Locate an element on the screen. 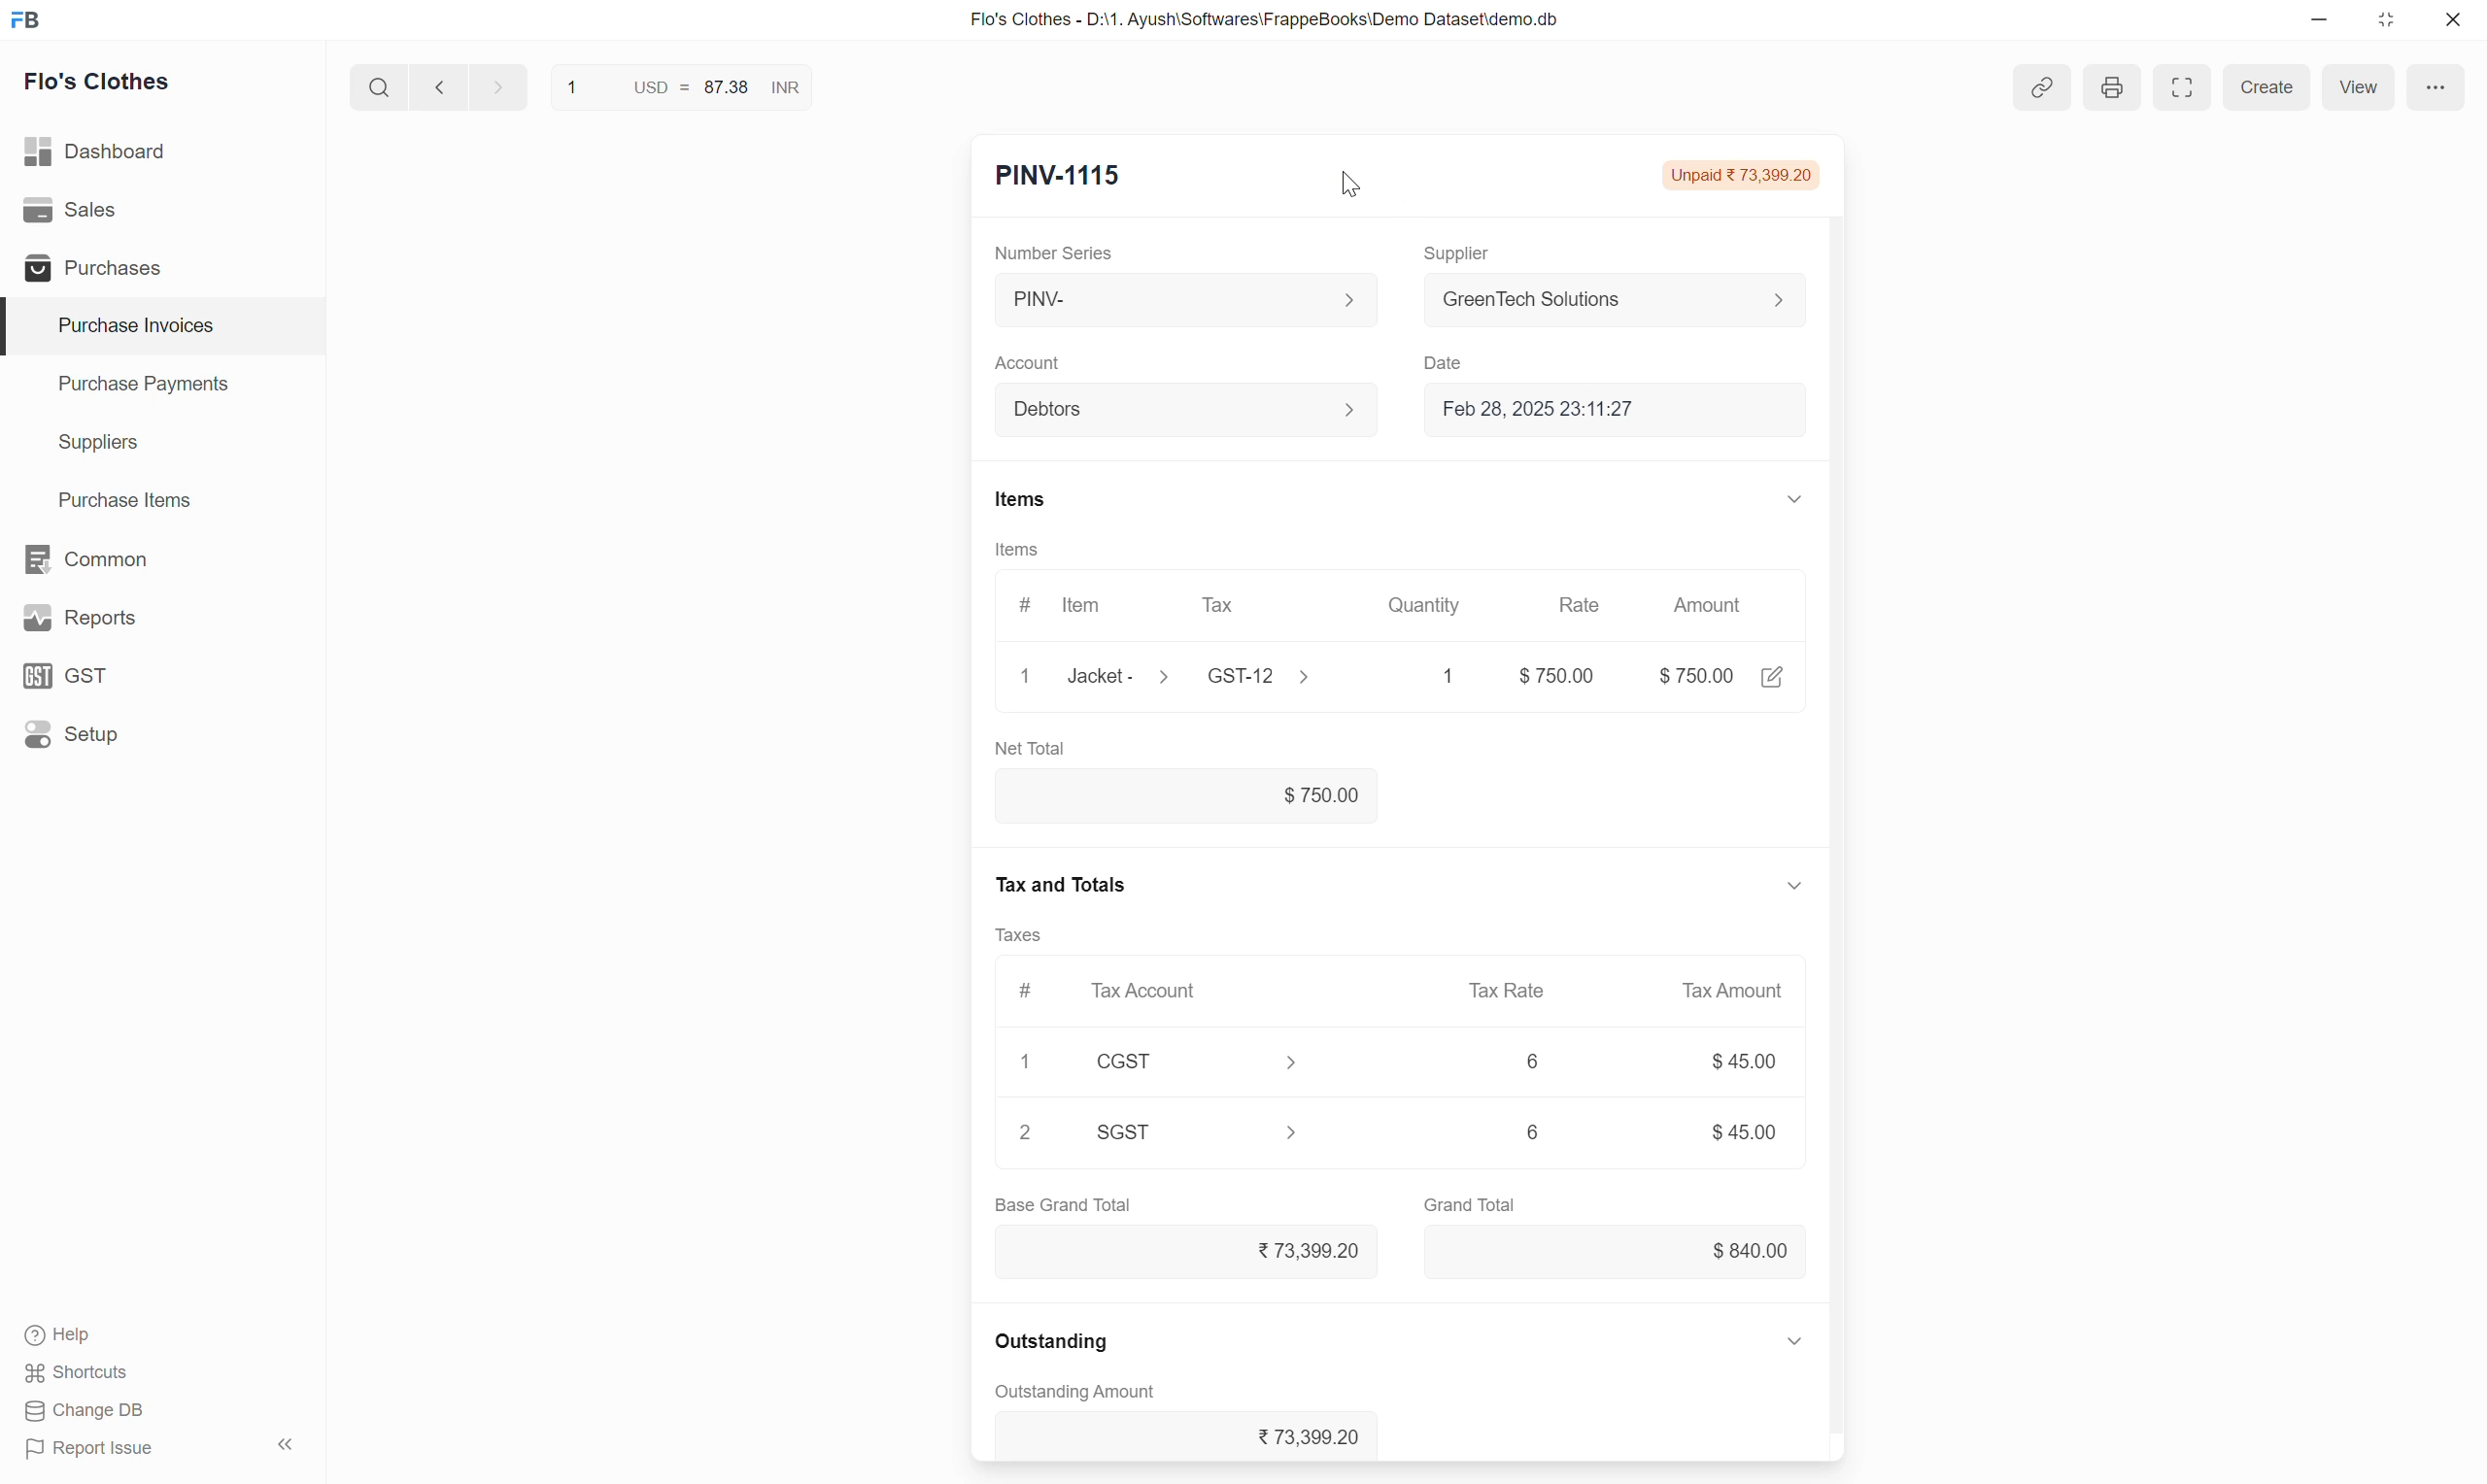  Collapse is located at coordinates (1796, 499).